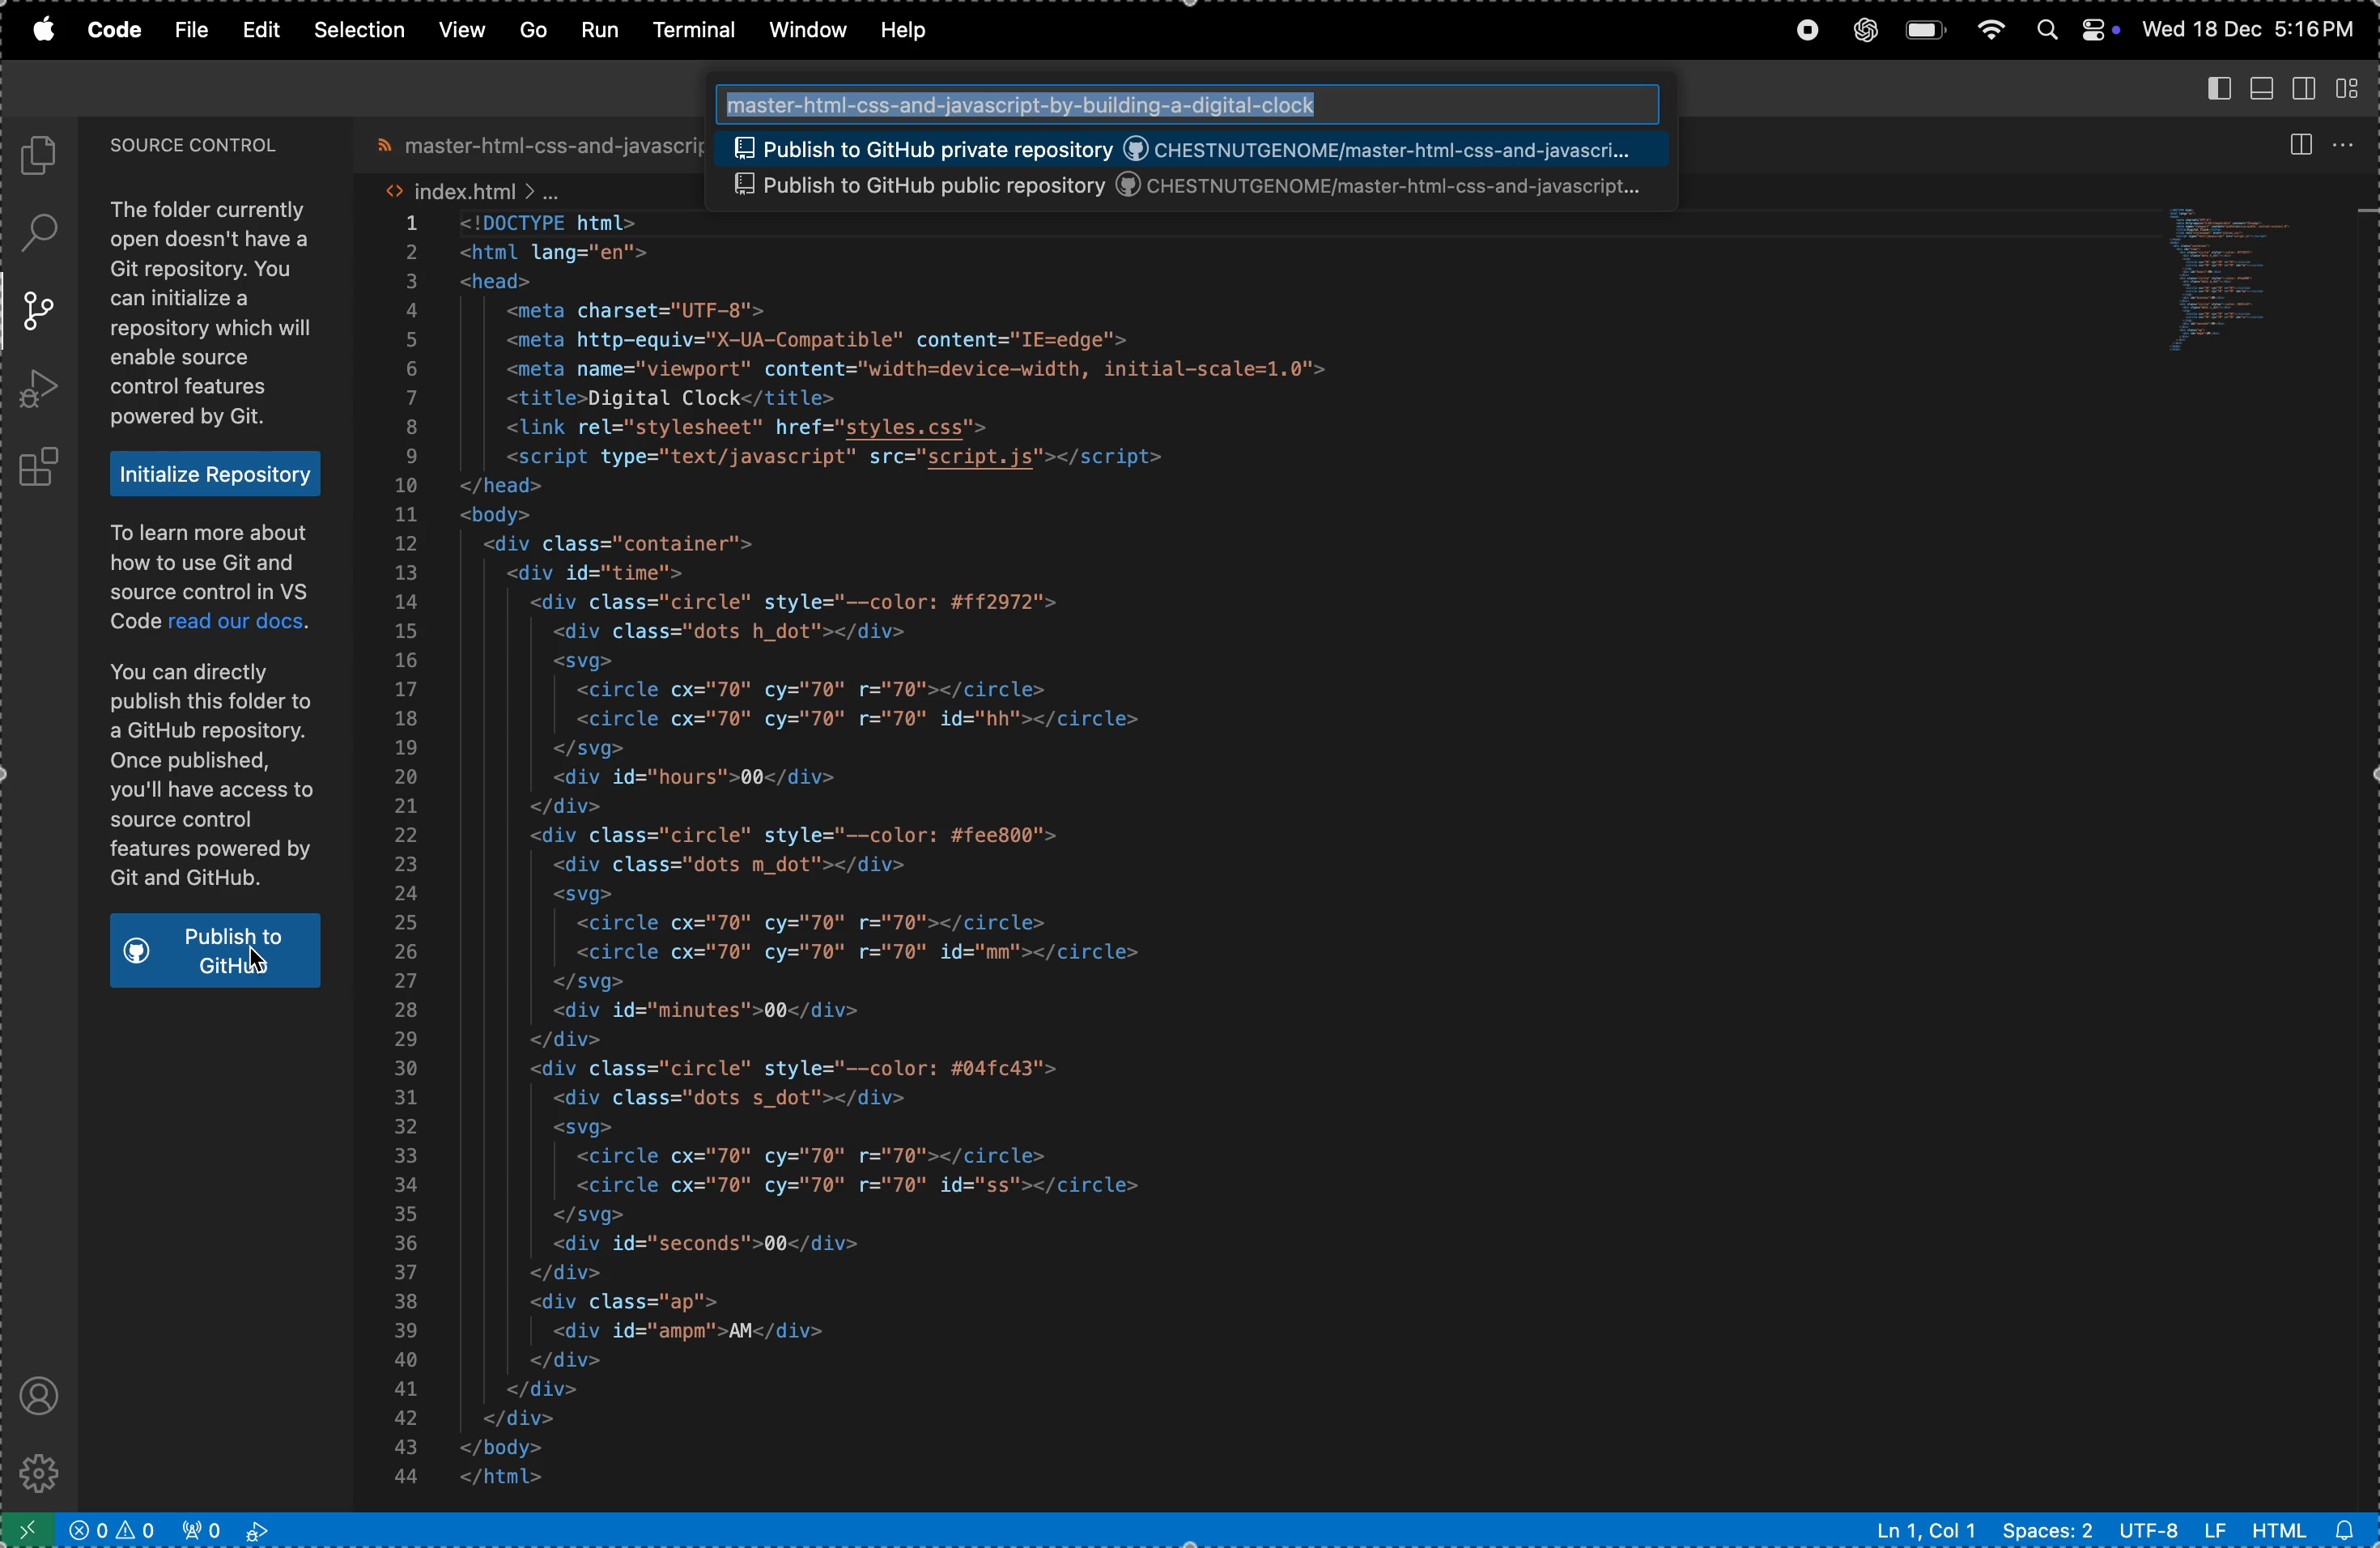 This screenshot has width=2380, height=1548. What do you see at coordinates (583, 661) in the screenshot?
I see `<svg>` at bounding box center [583, 661].